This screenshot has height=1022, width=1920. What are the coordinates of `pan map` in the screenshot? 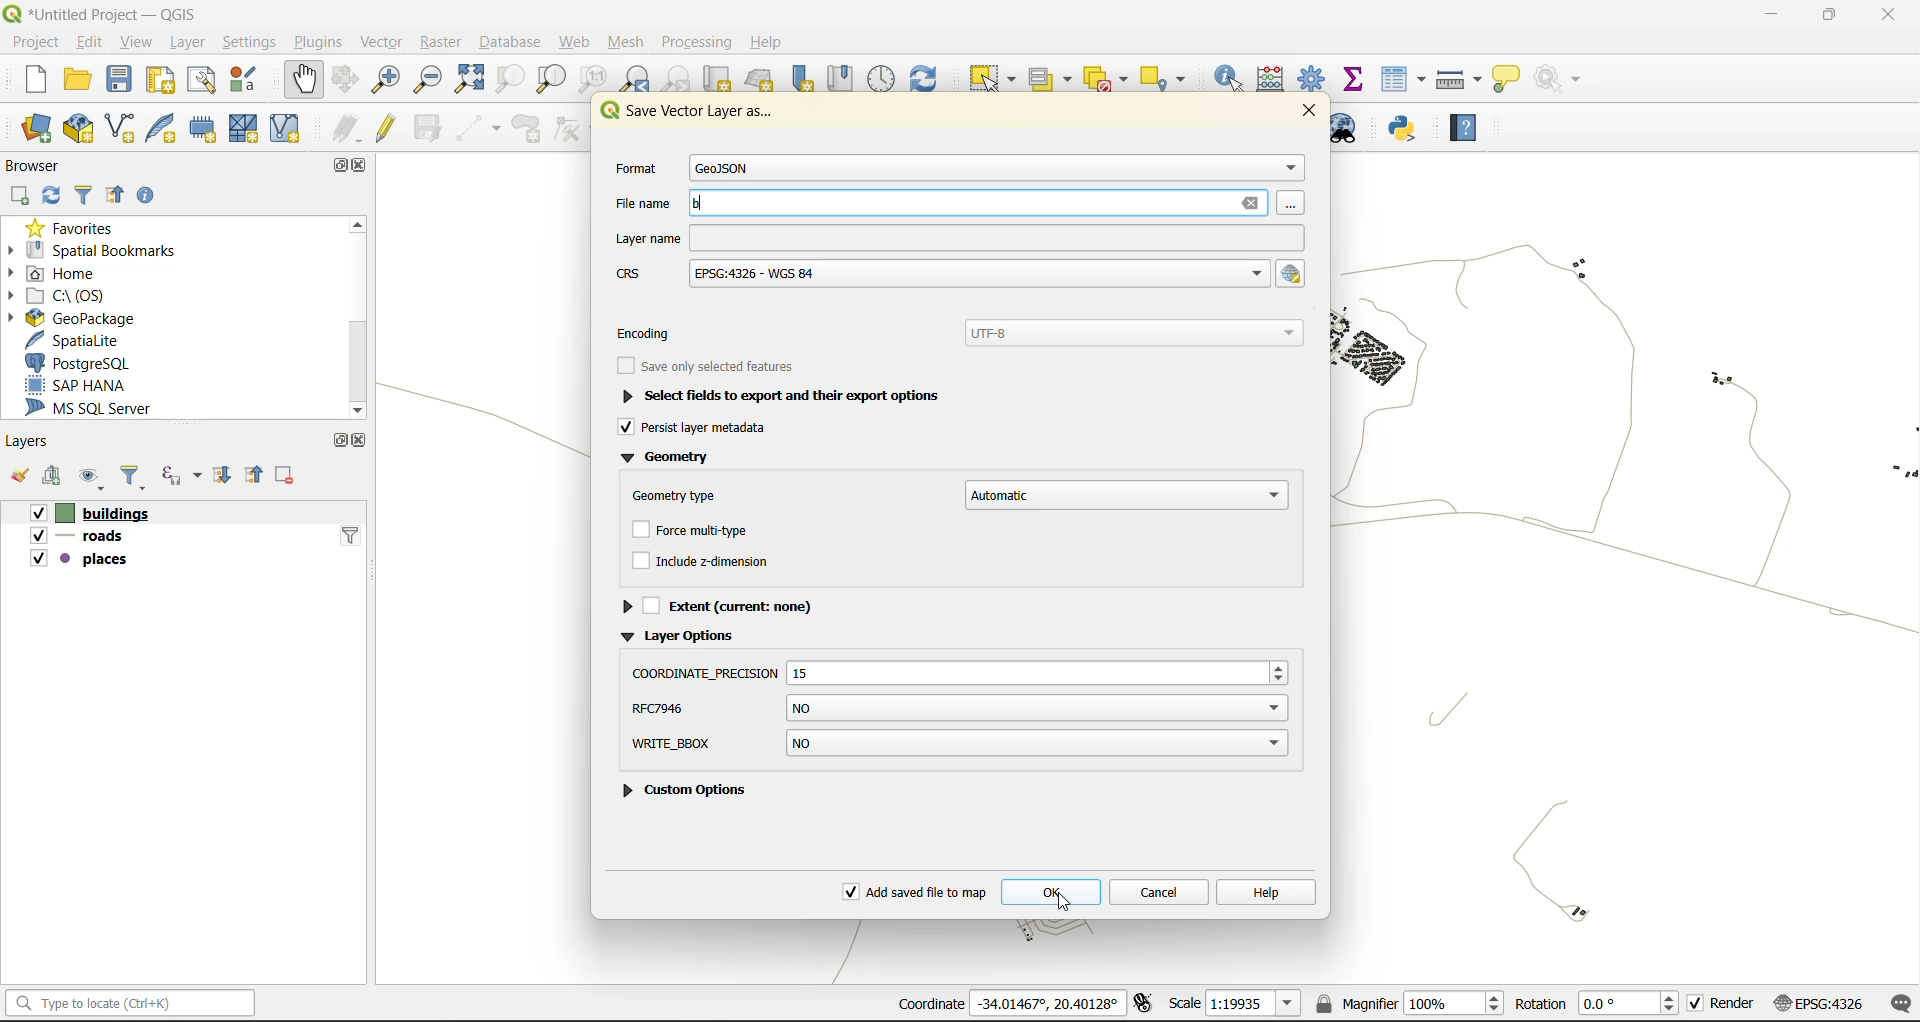 It's located at (304, 82).